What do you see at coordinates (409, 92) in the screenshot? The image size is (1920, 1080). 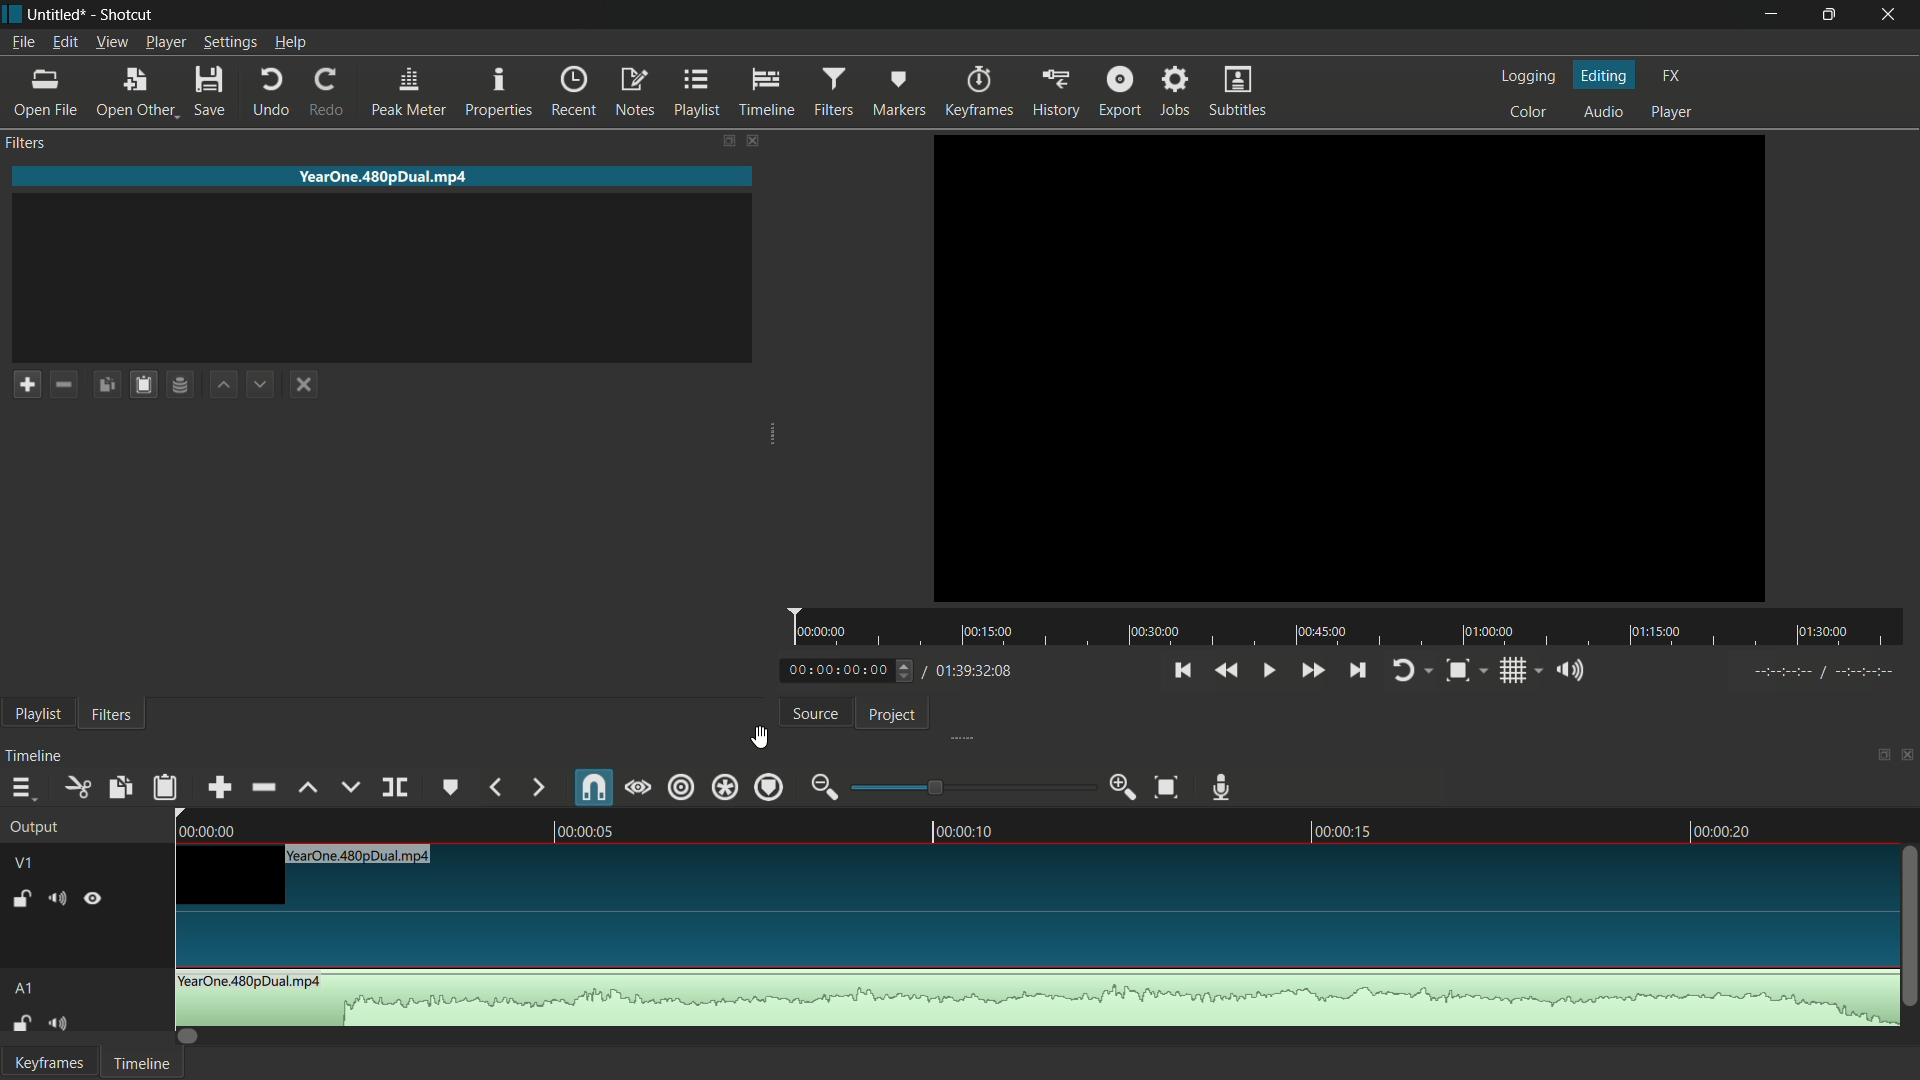 I see `peak meter` at bounding box center [409, 92].